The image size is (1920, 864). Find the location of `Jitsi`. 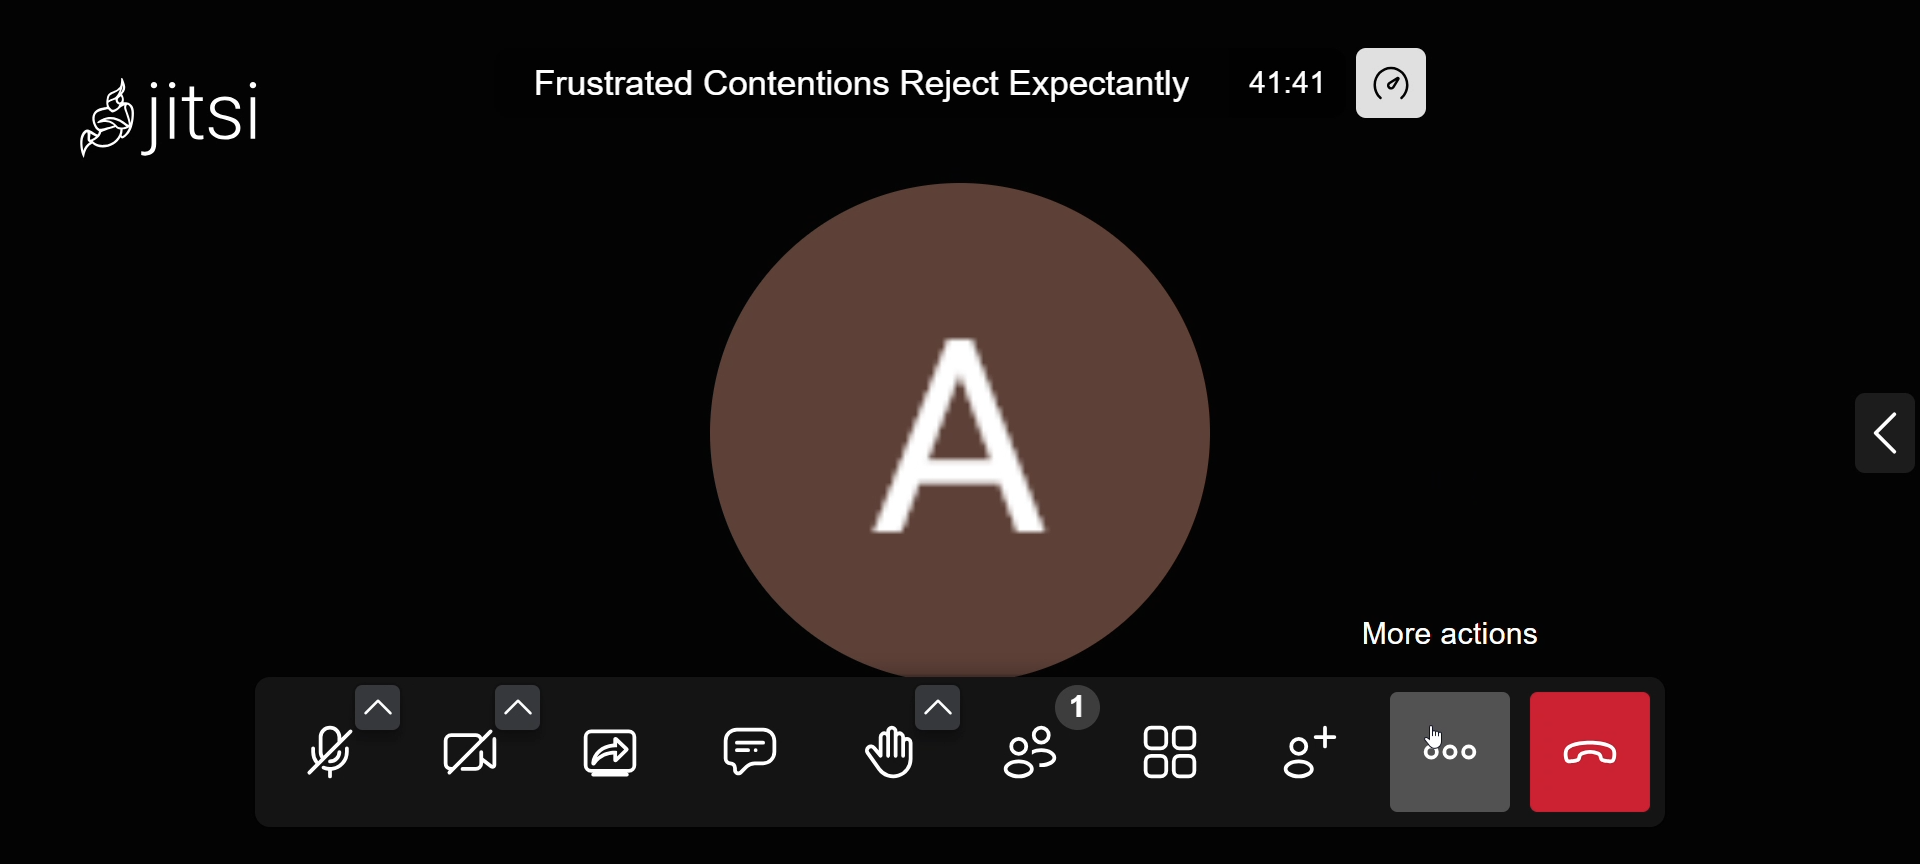

Jitsi is located at coordinates (185, 112).